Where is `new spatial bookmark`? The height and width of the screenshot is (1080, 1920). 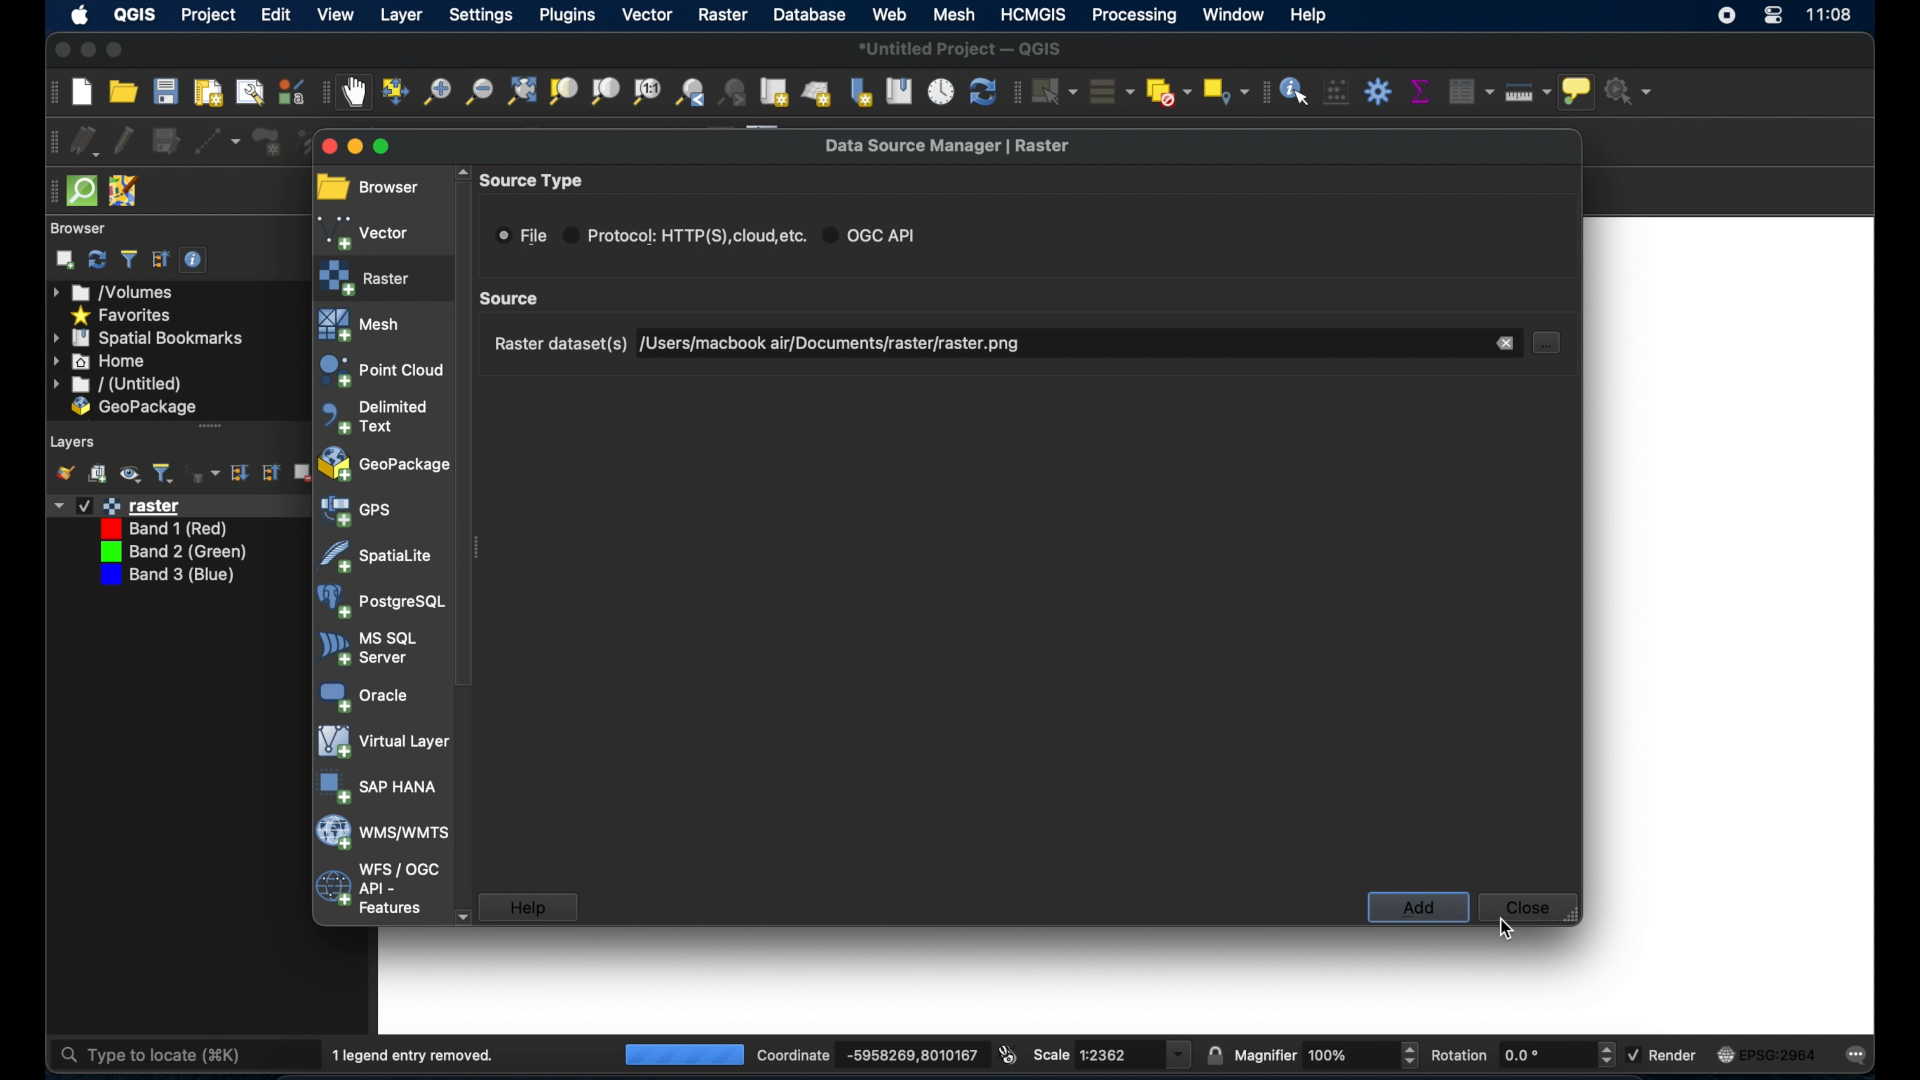 new spatial bookmark is located at coordinates (862, 91).